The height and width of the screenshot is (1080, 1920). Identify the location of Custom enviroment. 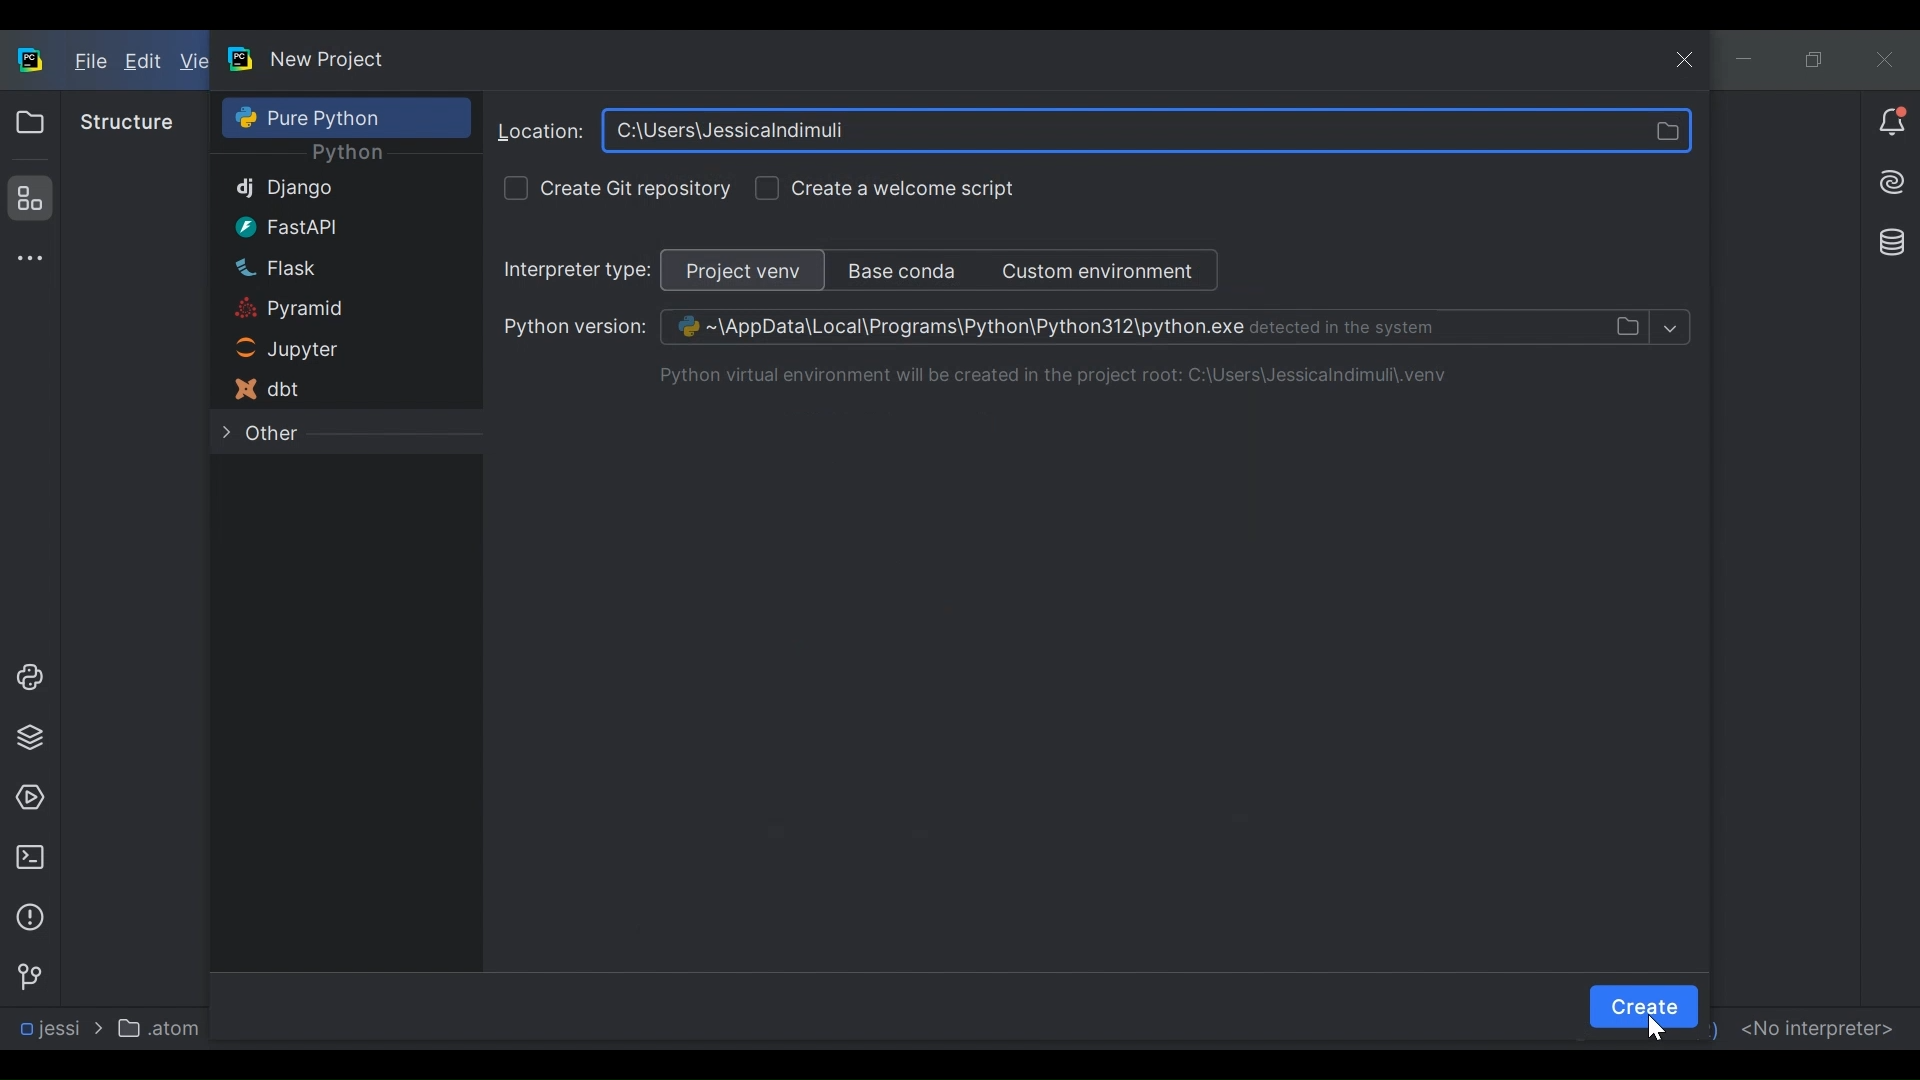
(1099, 275).